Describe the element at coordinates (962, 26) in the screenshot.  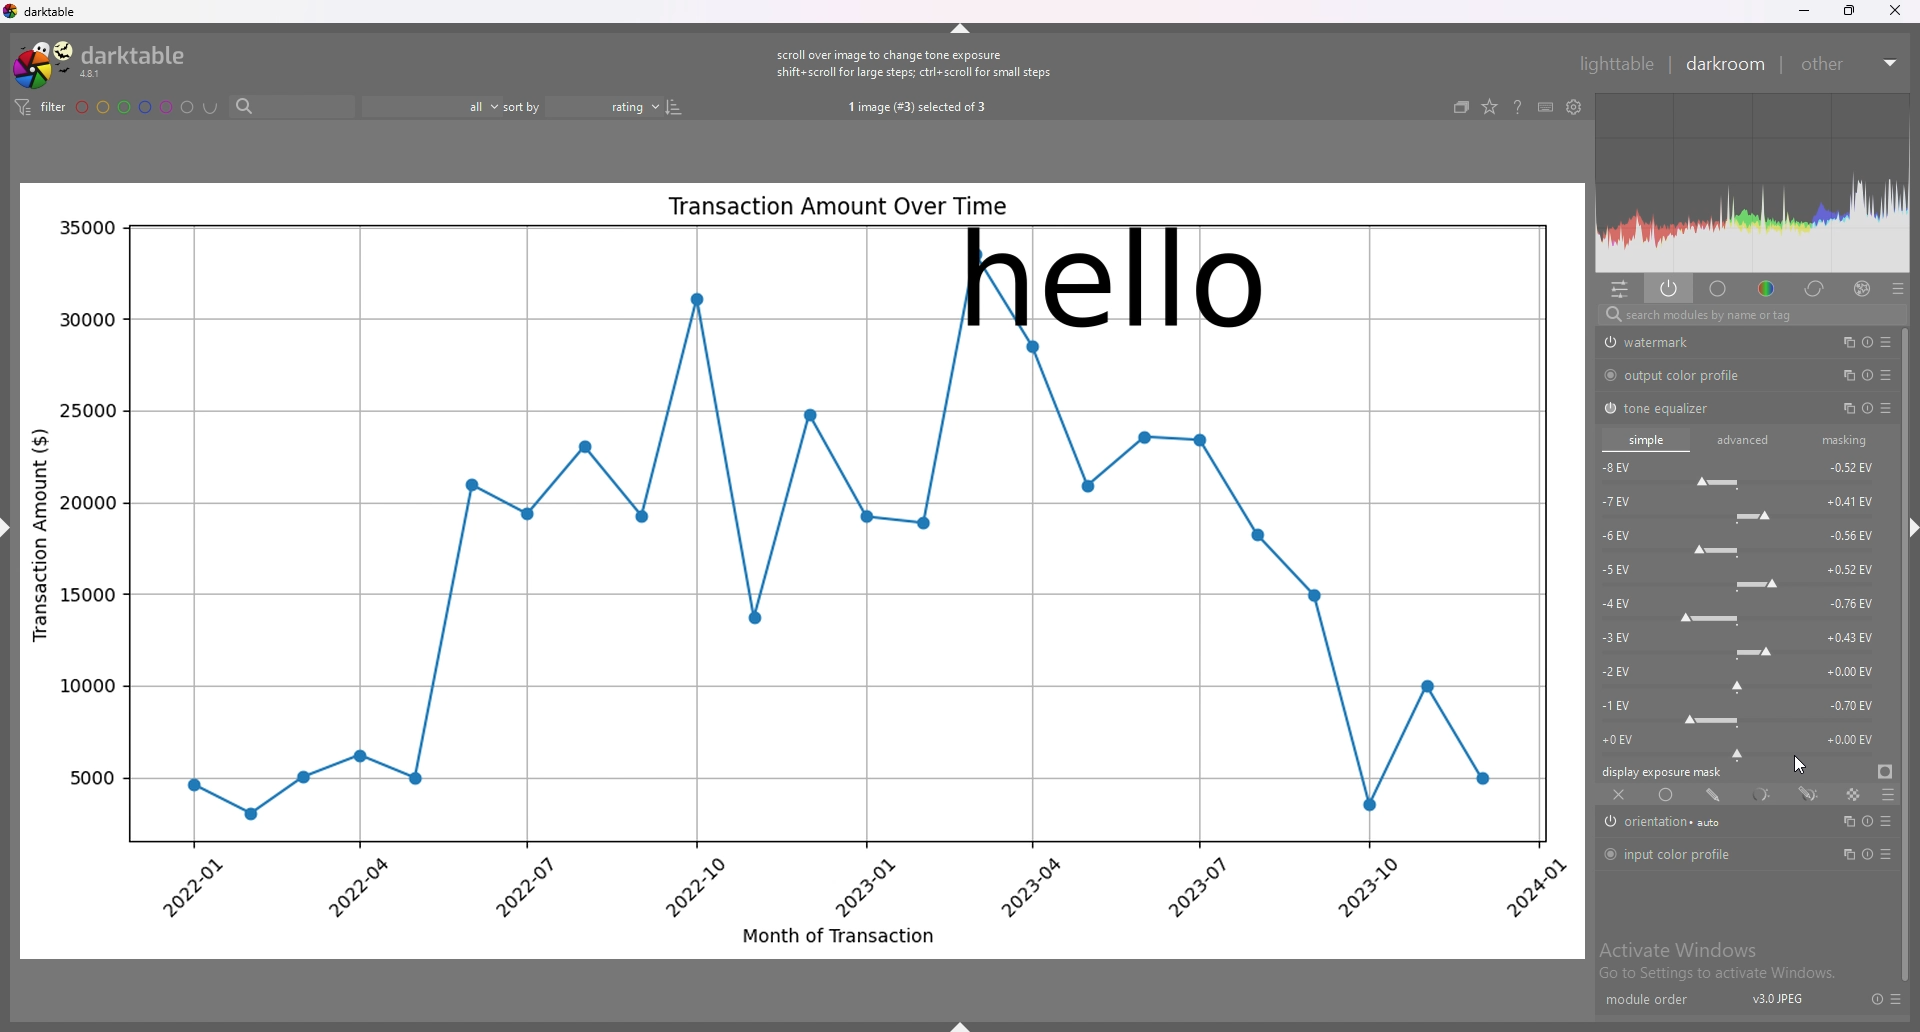
I see `hide` at that location.